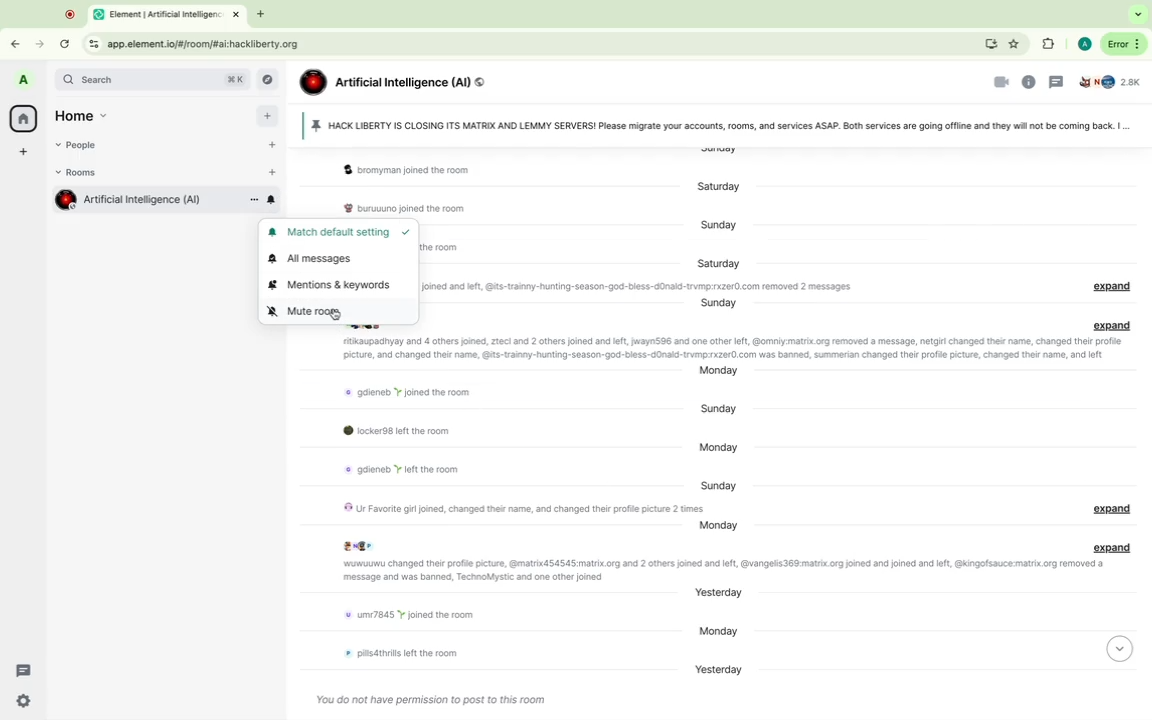 This screenshot has width=1152, height=720. I want to click on Message, so click(686, 285).